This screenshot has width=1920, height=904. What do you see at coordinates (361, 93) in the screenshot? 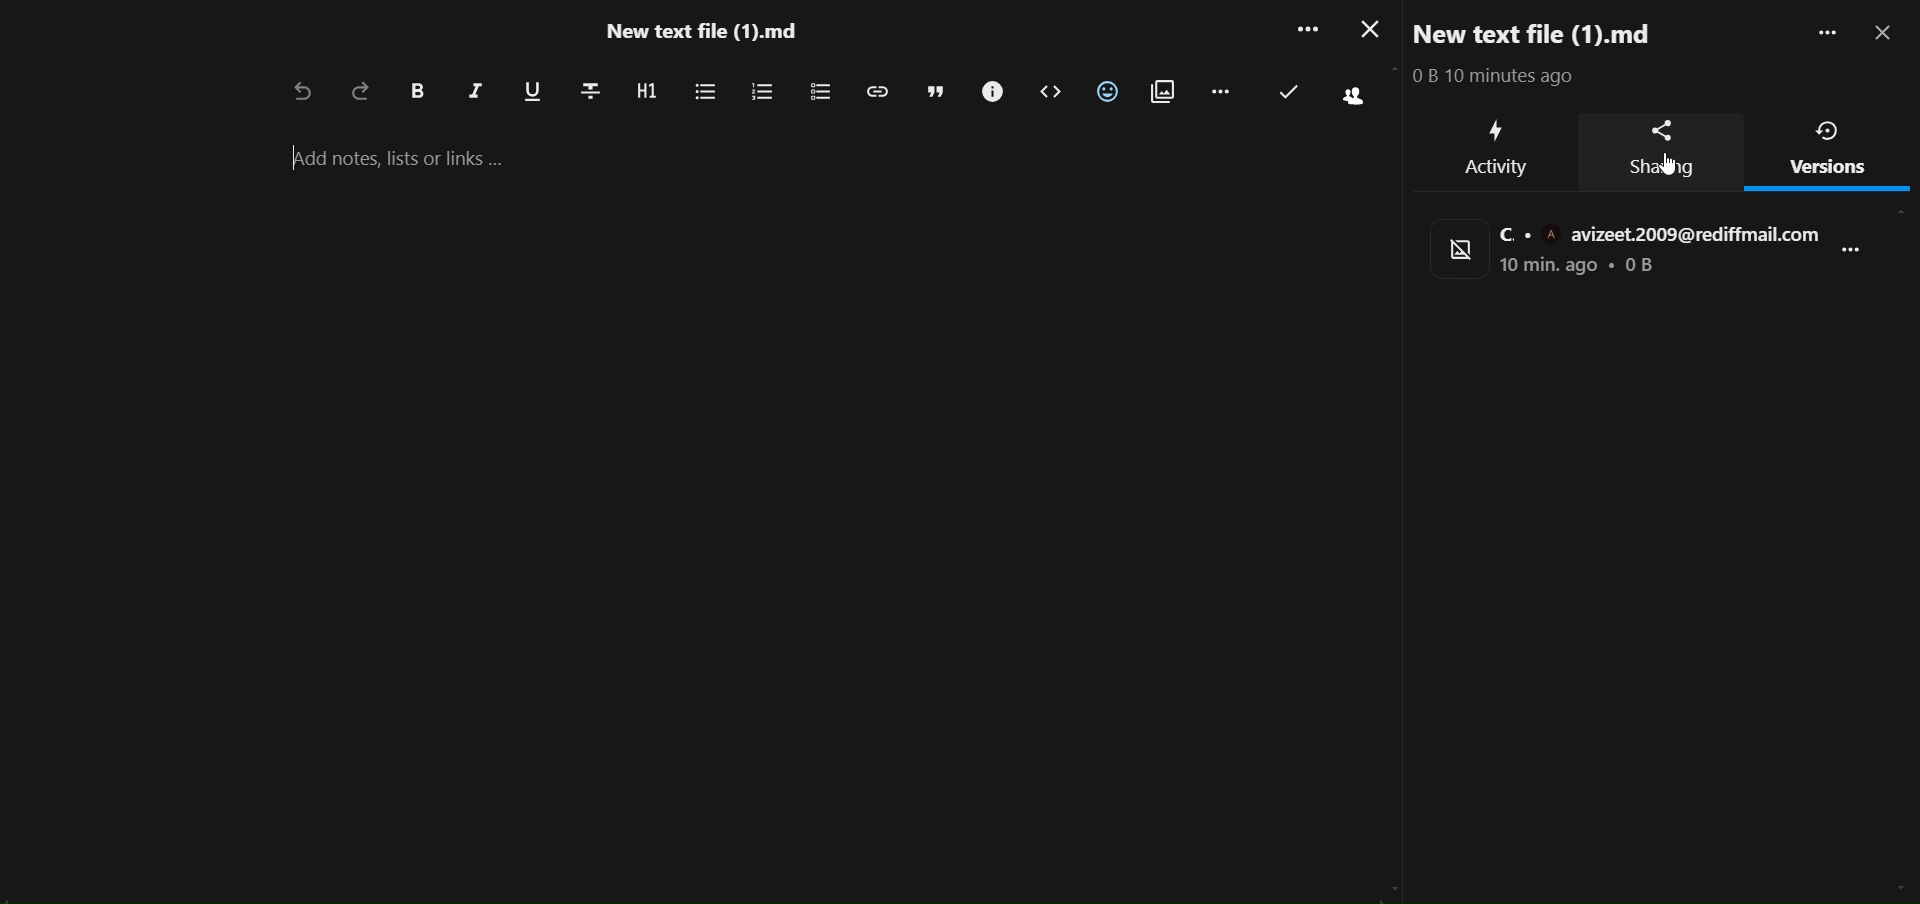
I see `redo` at bounding box center [361, 93].